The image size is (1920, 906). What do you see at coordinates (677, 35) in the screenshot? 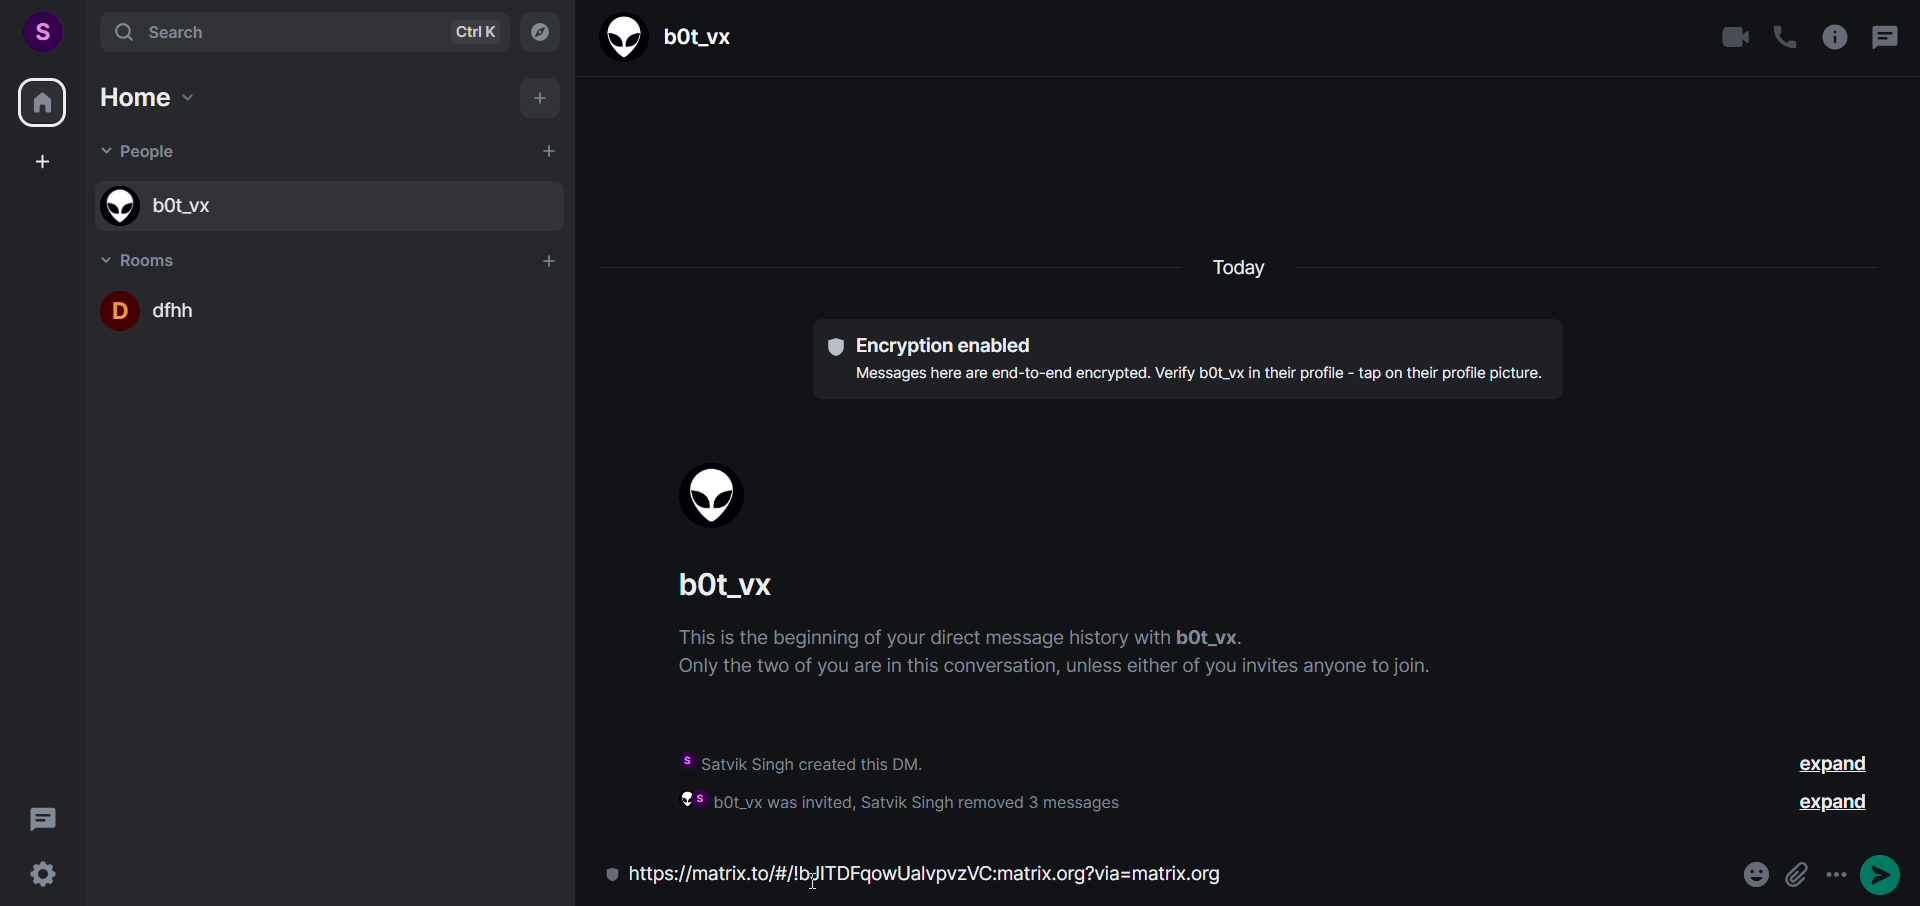
I see `people name` at bounding box center [677, 35].